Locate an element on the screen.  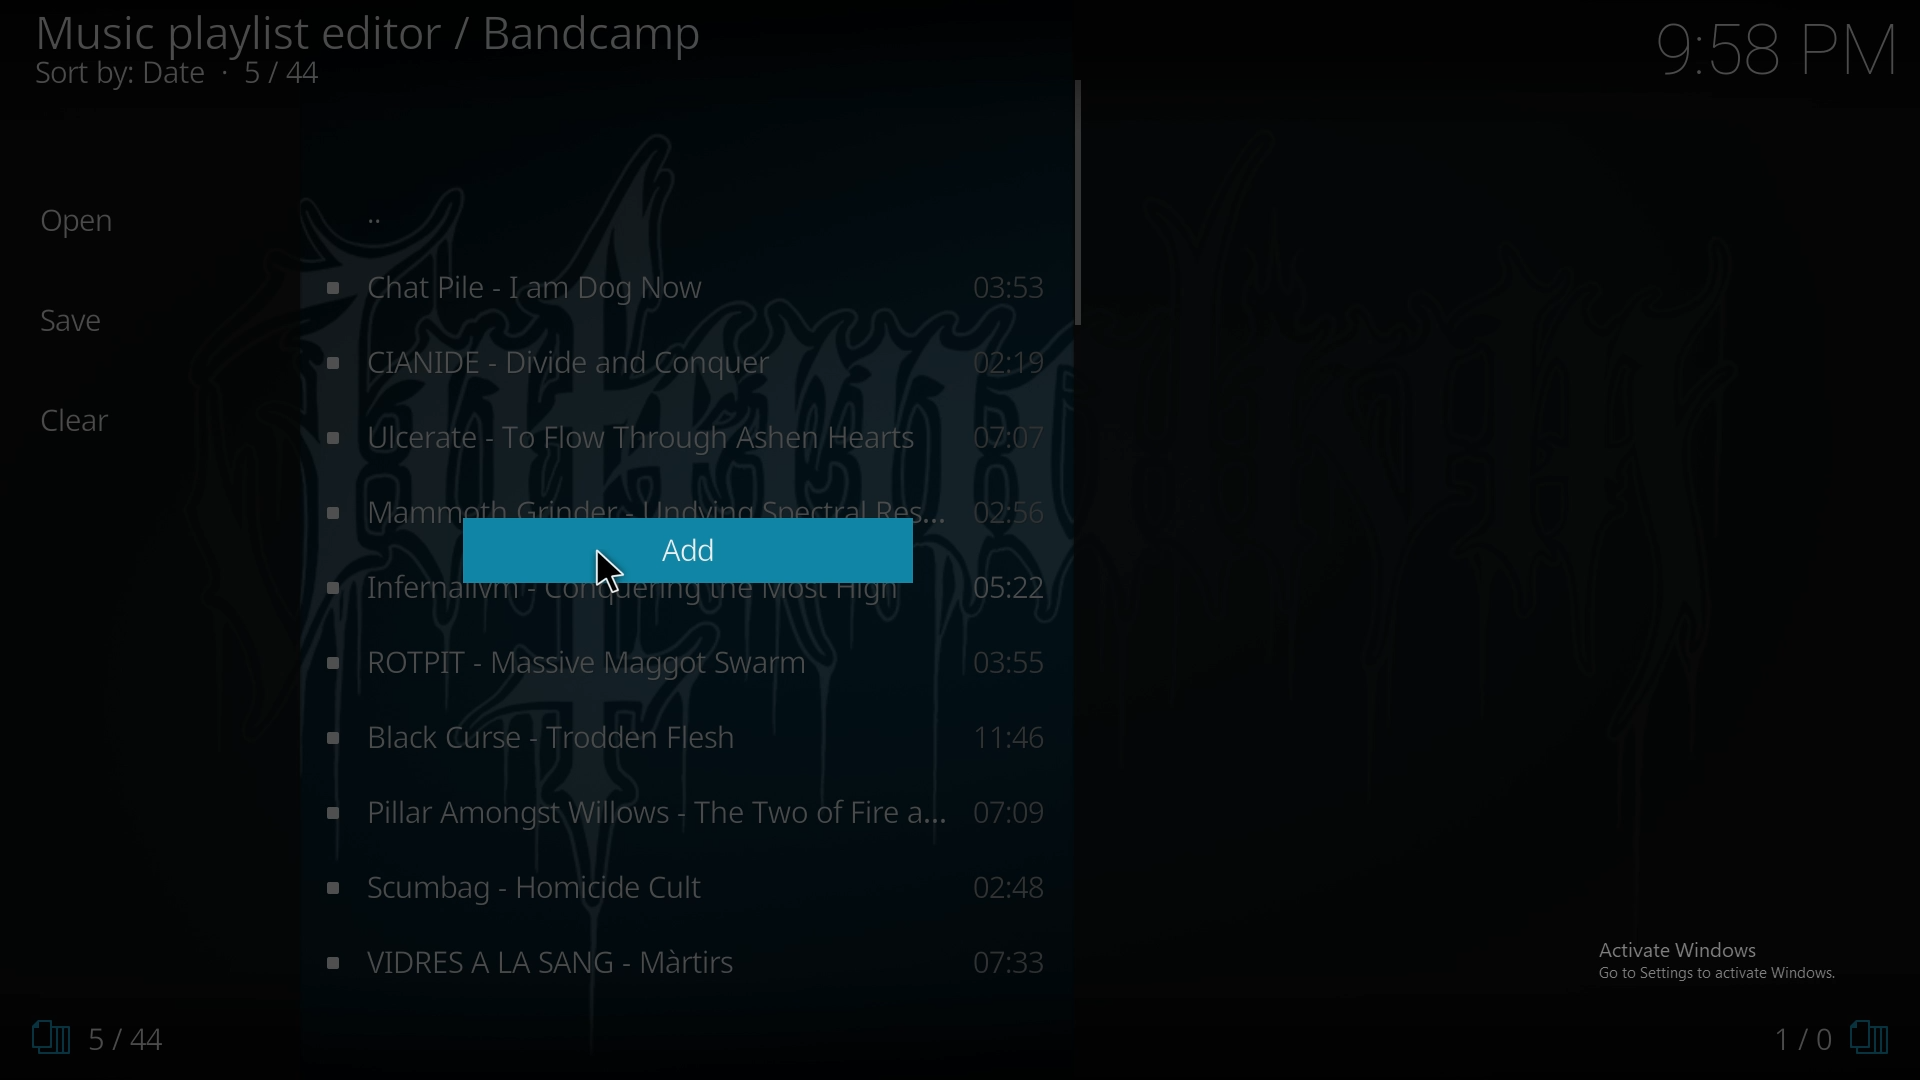
music is located at coordinates (687, 812).